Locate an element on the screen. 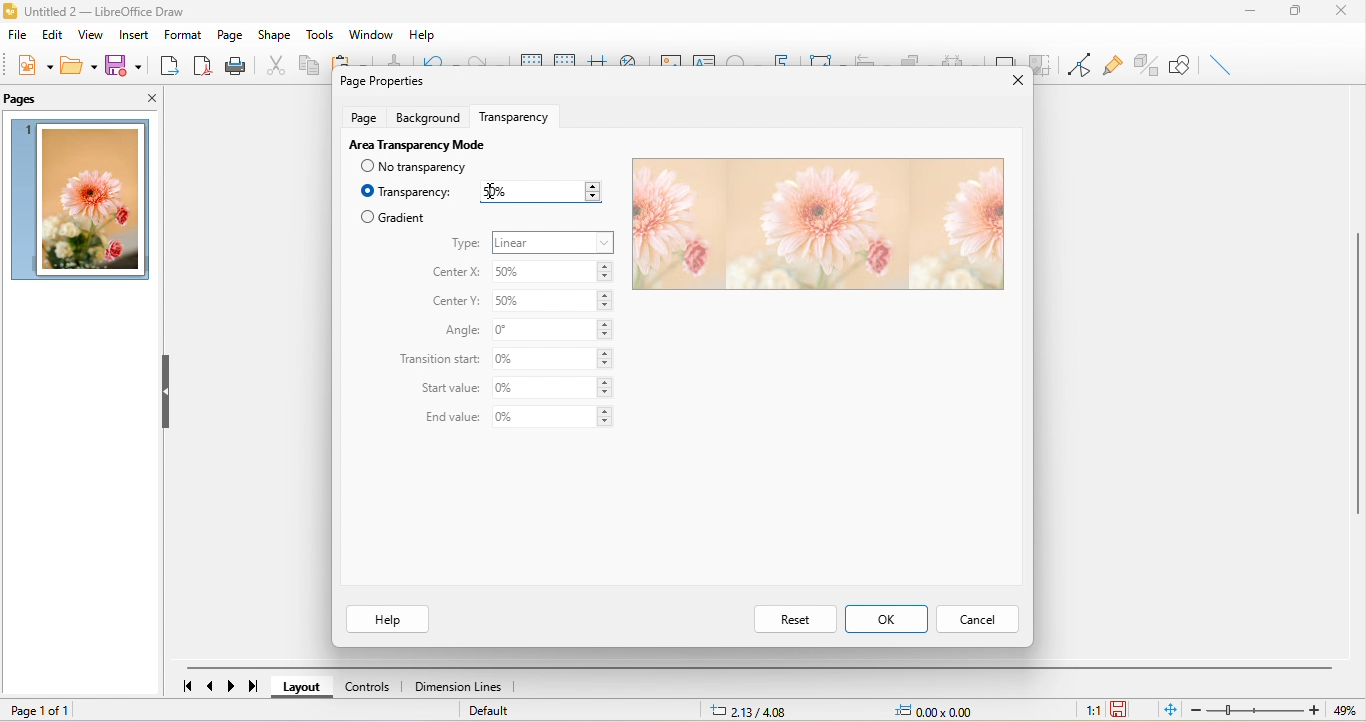  dimension lines is located at coordinates (463, 687).